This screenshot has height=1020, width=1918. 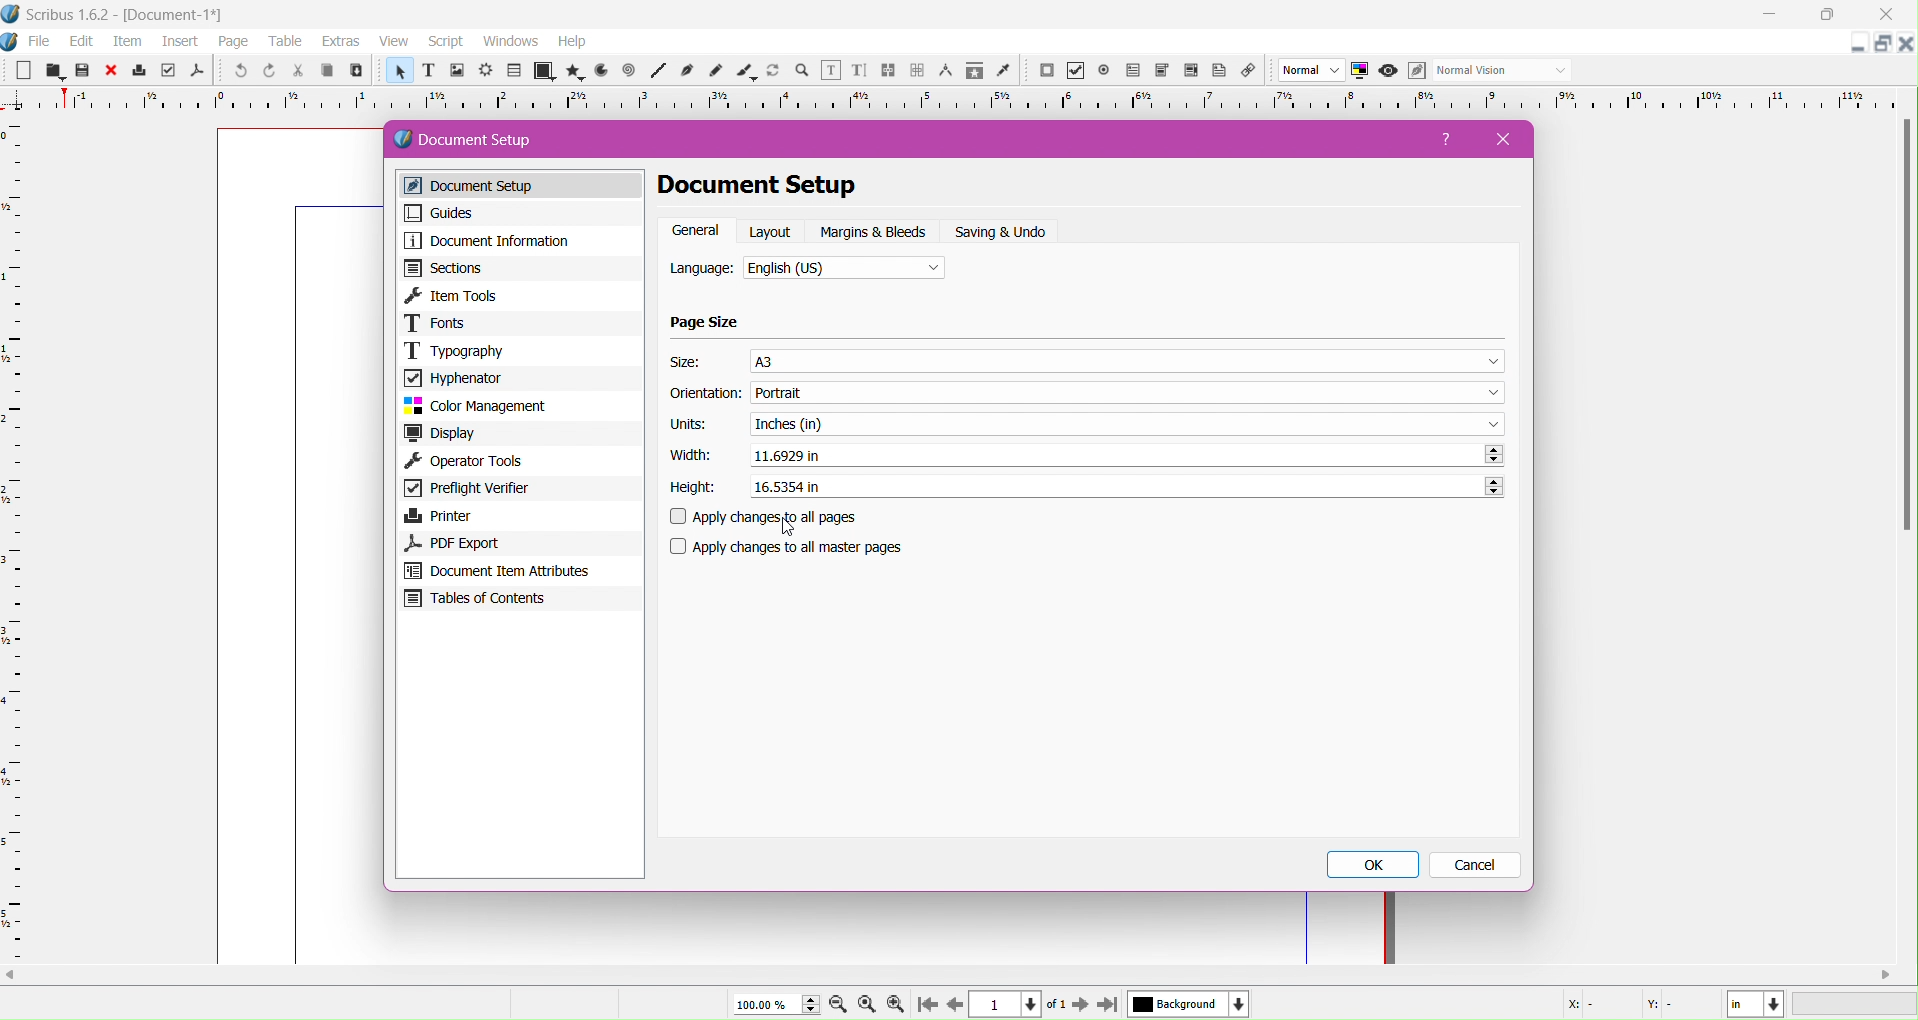 What do you see at coordinates (482, 140) in the screenshot?
I see `Document Setup` at bounding box center [482, 140].